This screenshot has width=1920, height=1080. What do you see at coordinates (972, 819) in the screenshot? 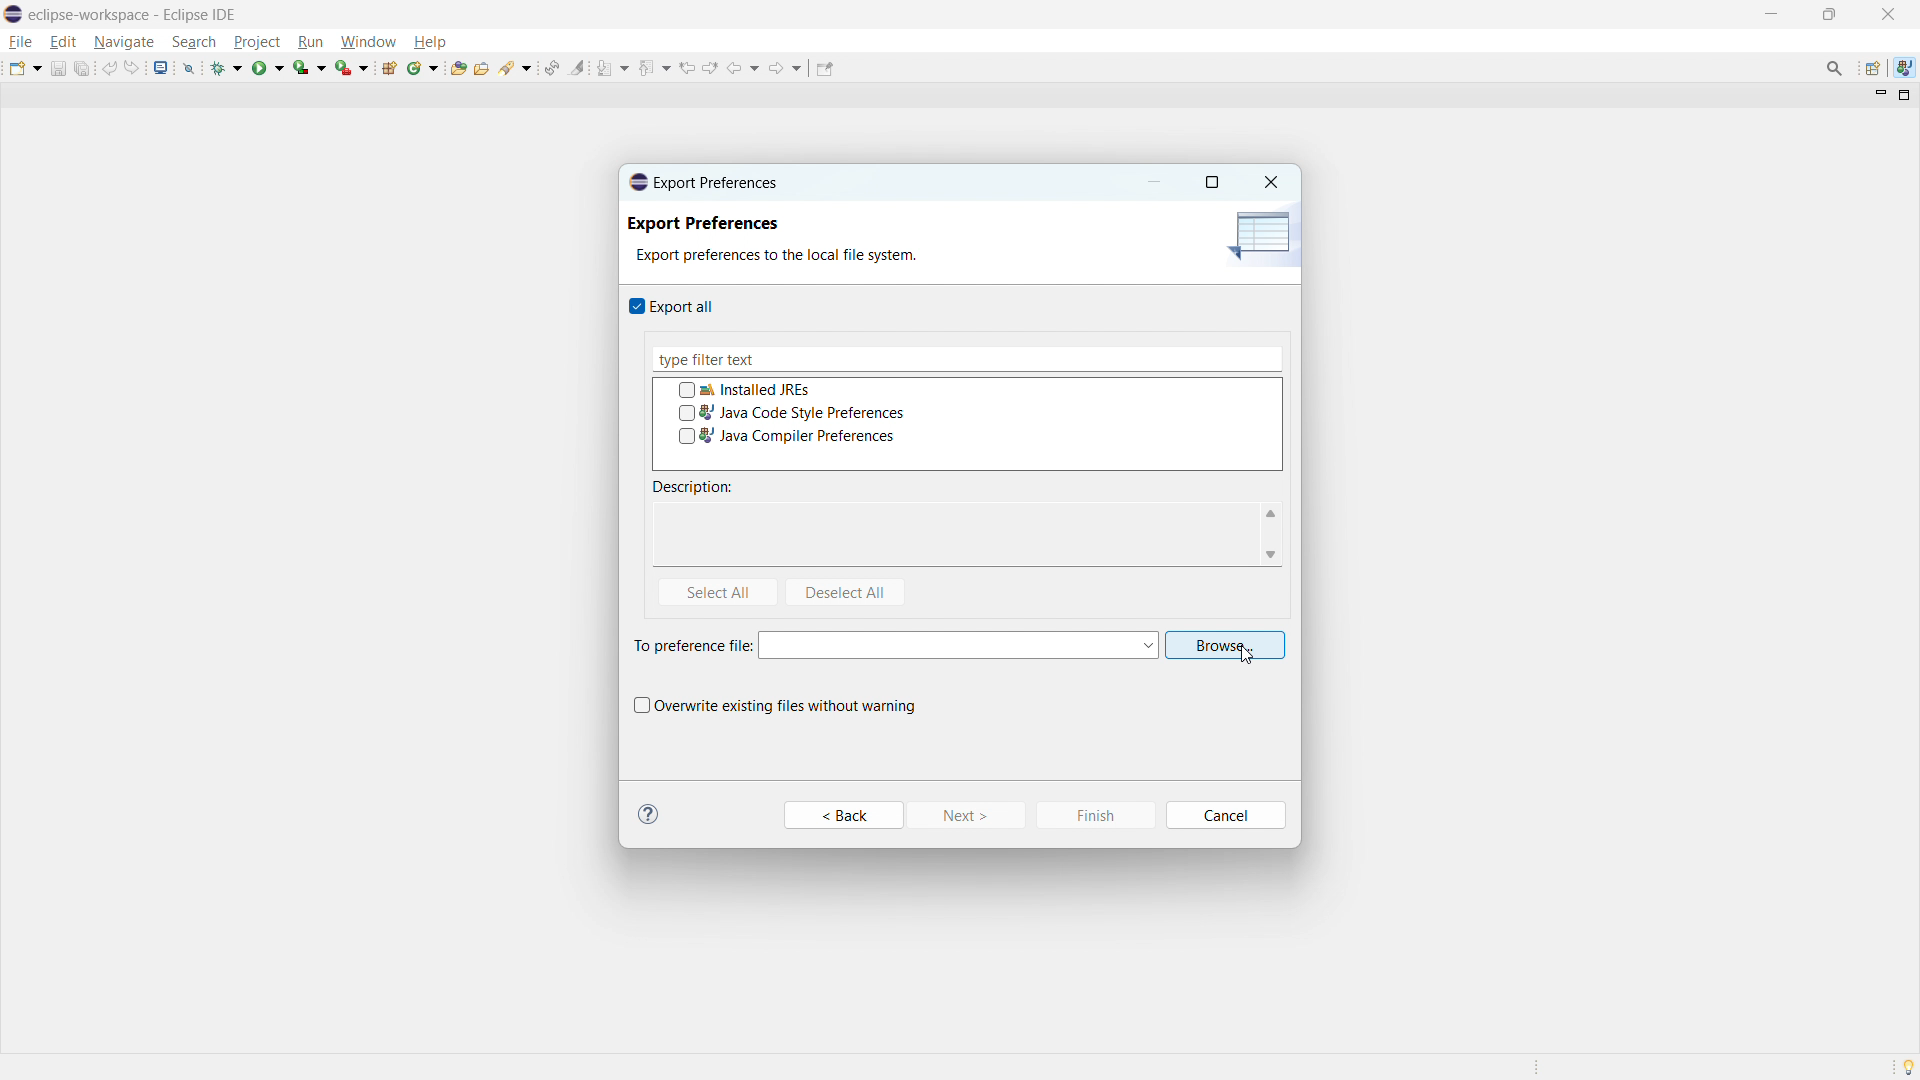
I see `Next` at bounding box center [972, 819].